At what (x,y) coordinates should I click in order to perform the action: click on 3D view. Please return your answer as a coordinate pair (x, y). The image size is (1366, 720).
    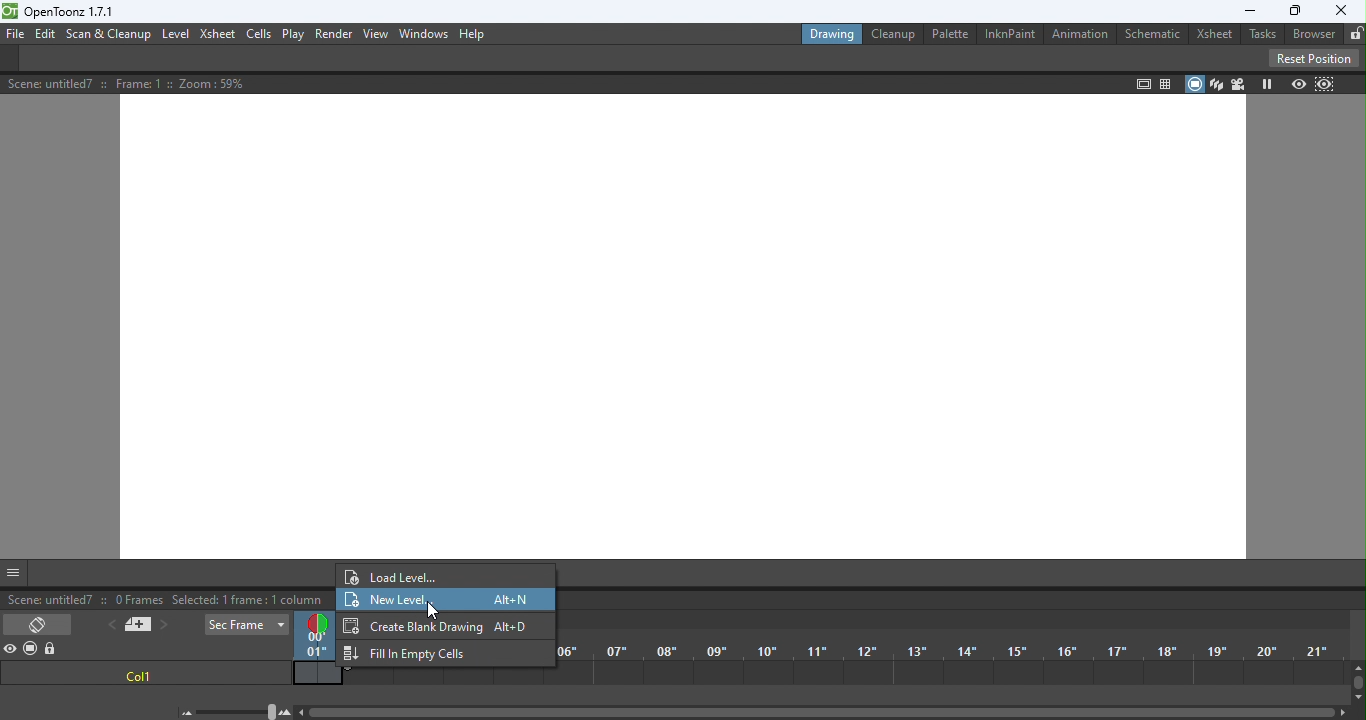
    Looking at the image, I should click on (1214, 83).